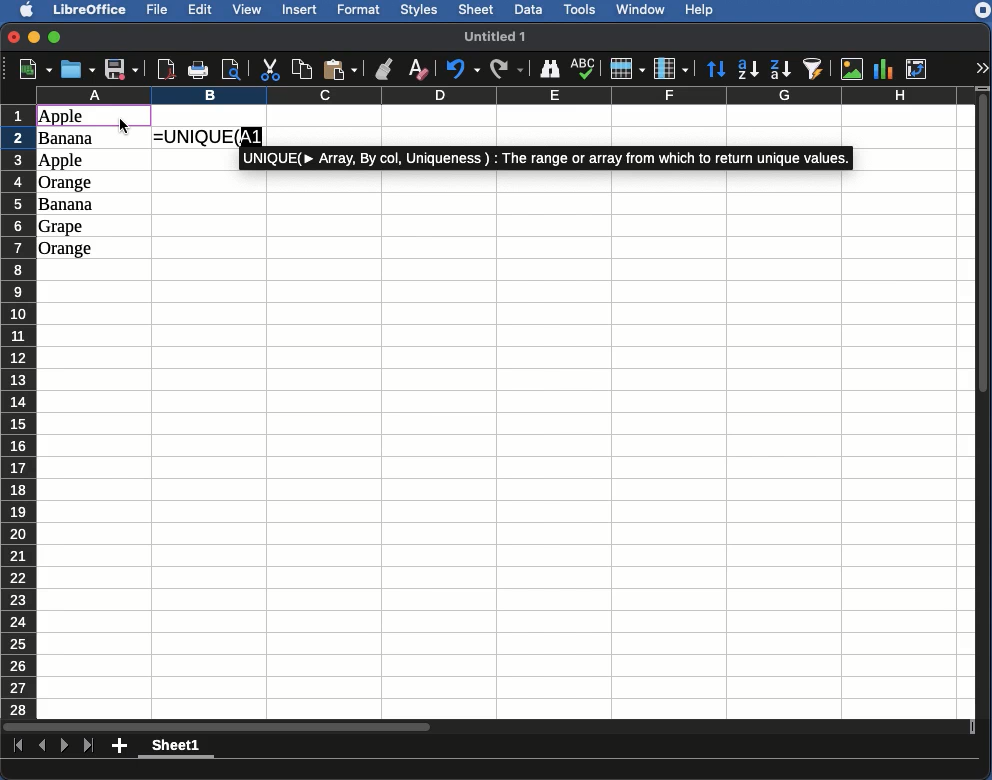  I want to click on Last sheet, so click(90, 746).